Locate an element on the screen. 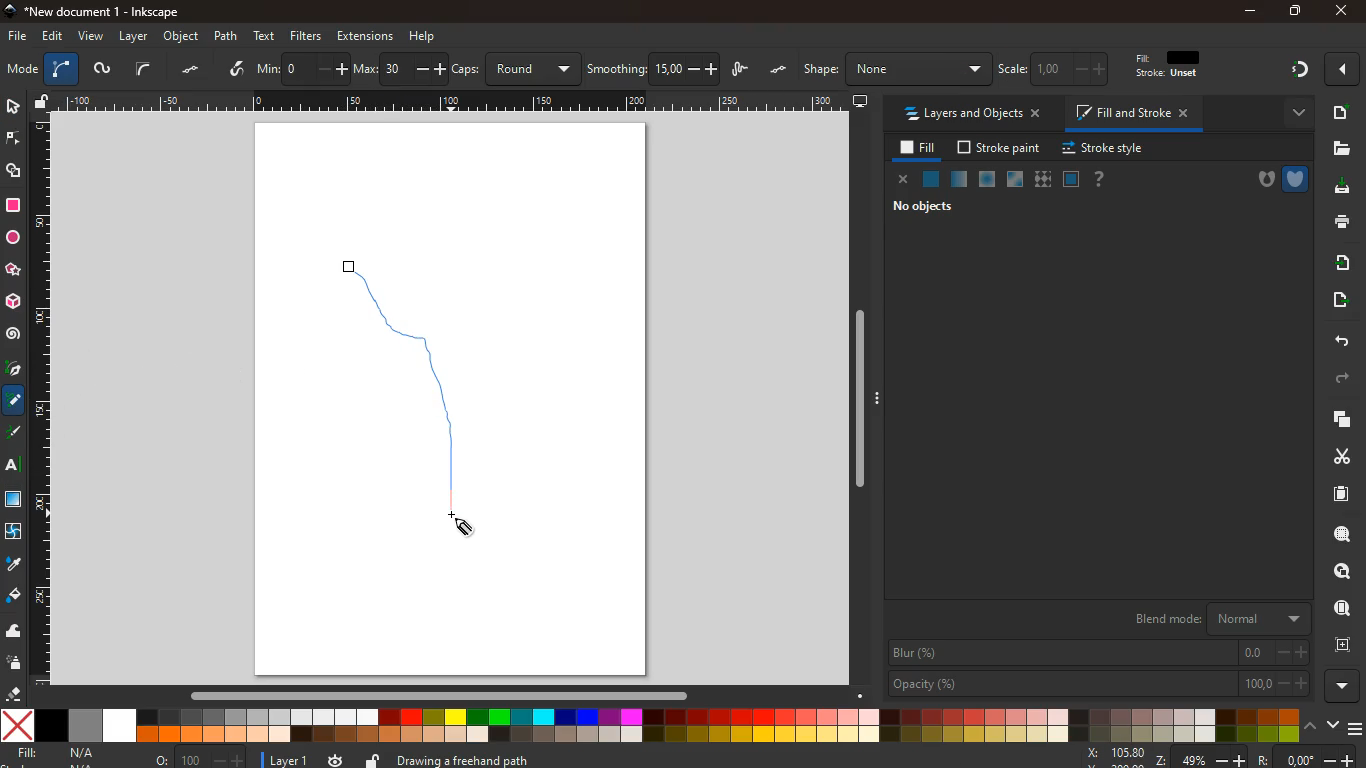 This screenshot has height=768, width=1366. wave is located at coordinates (15, 630).